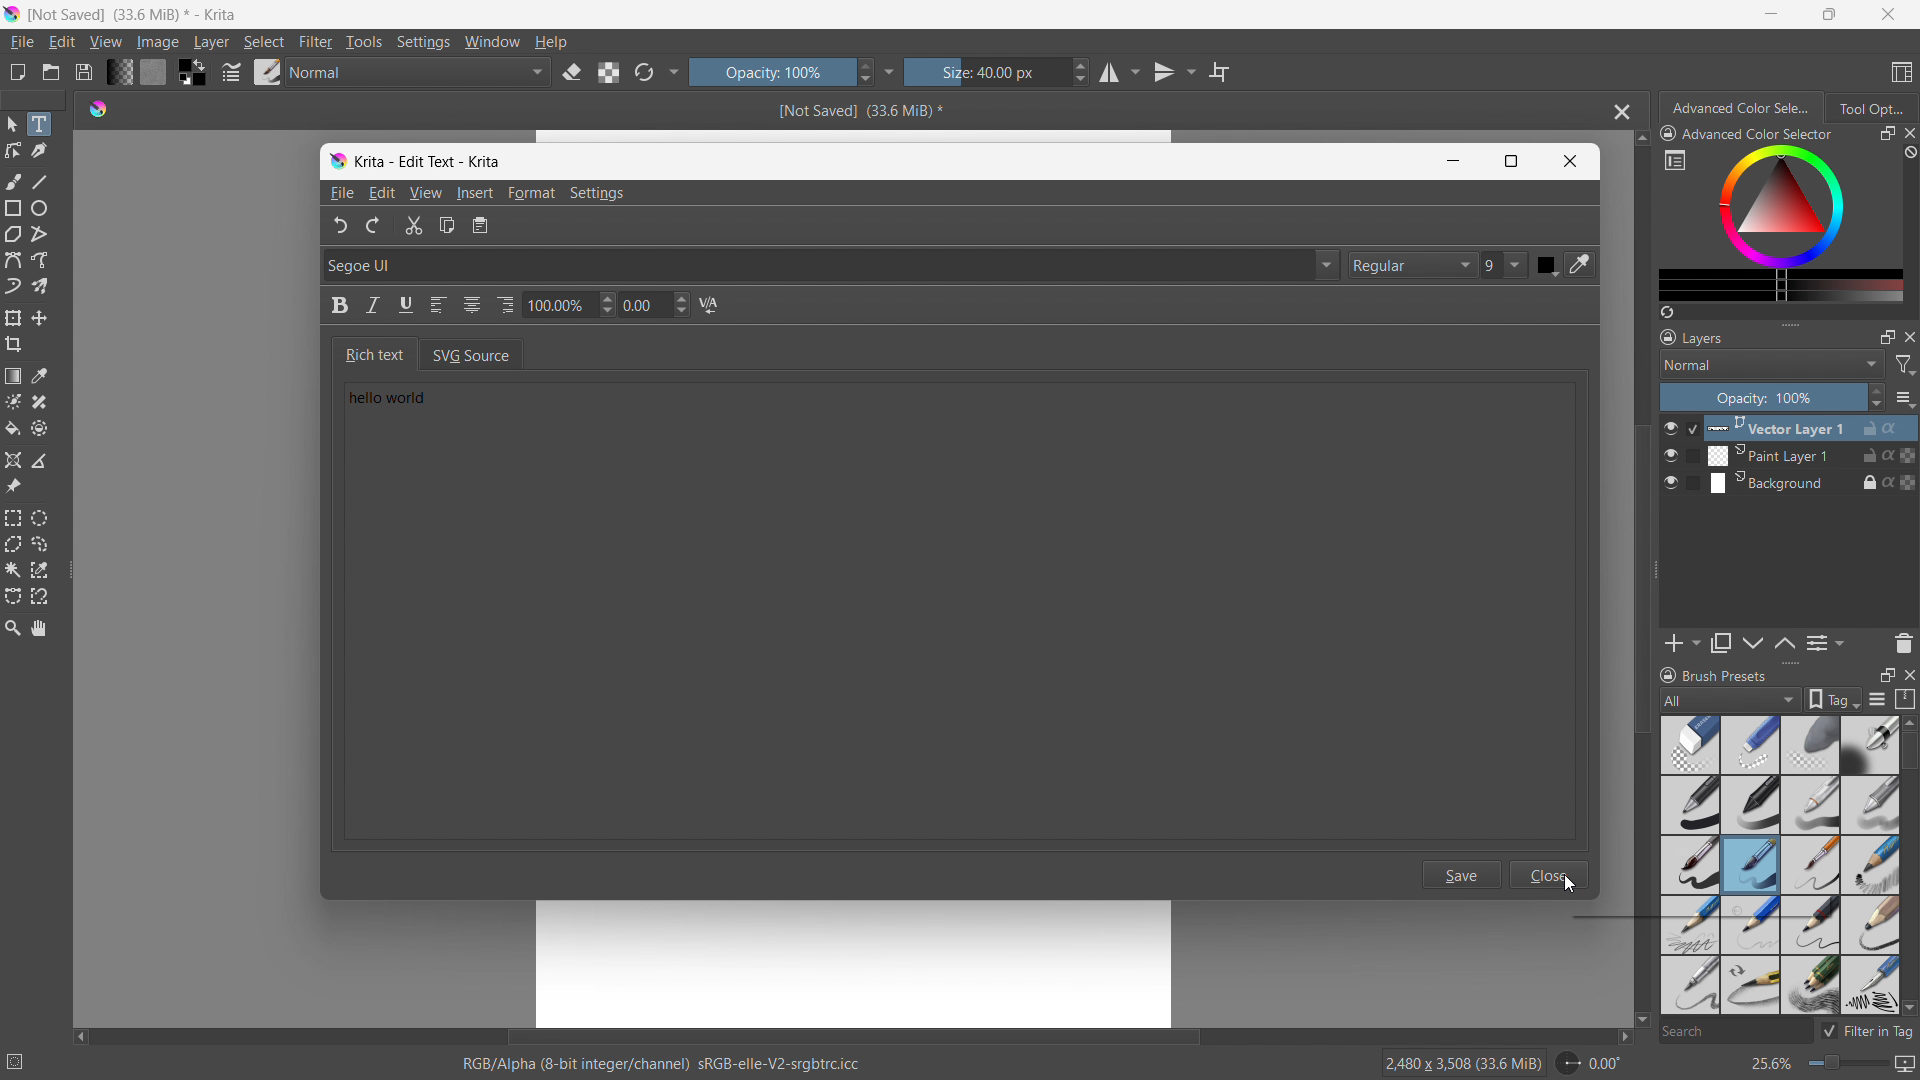  I want to click on sketch pencil, so click(1868, 866).